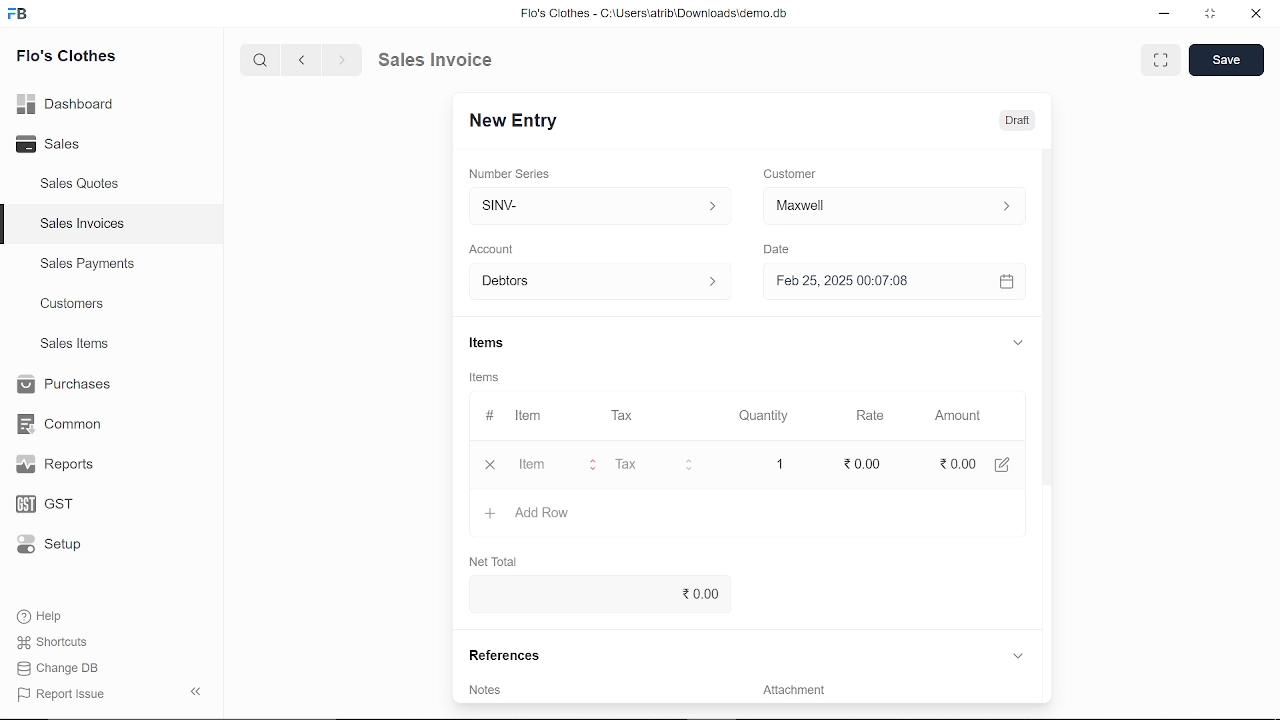 The width and height of the screenshot is (1280, 720). I want to click on Debtors, so click(596, 281).